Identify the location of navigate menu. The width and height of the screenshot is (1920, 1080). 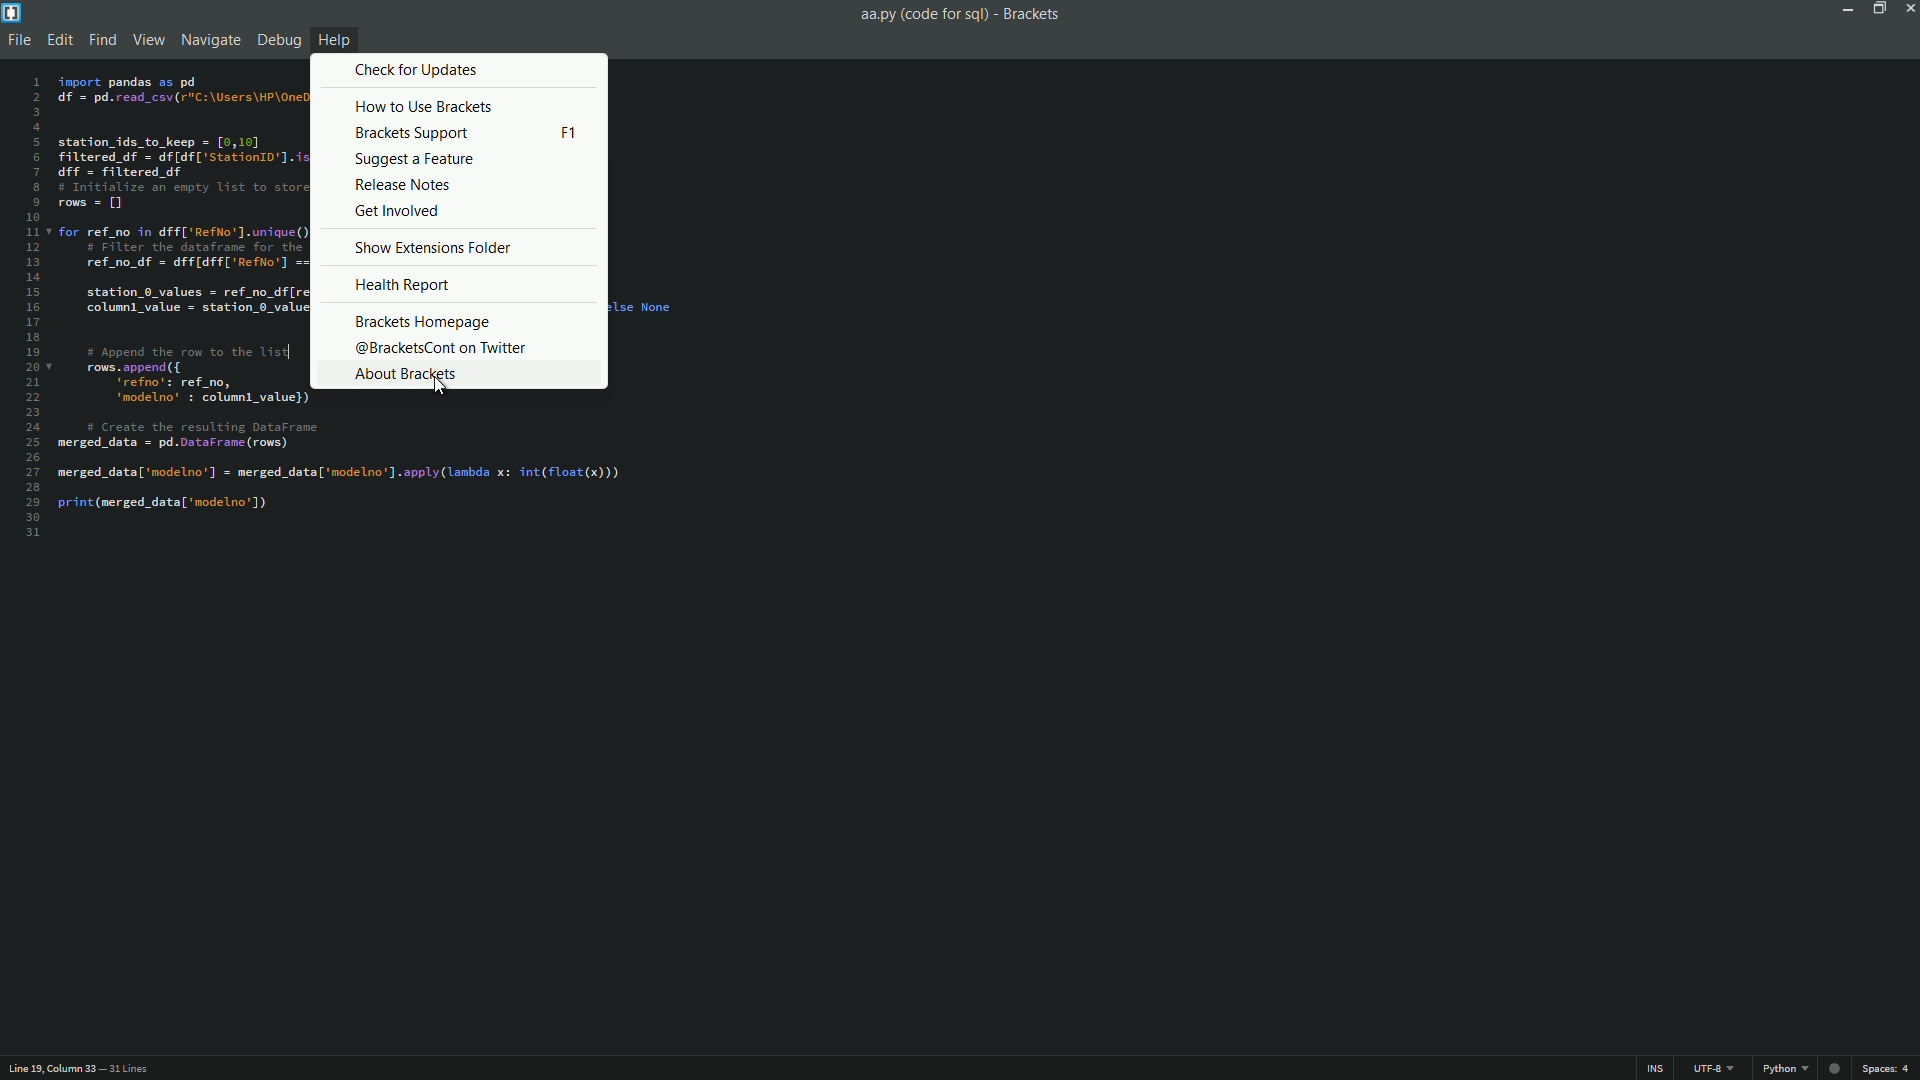
(210, 39).